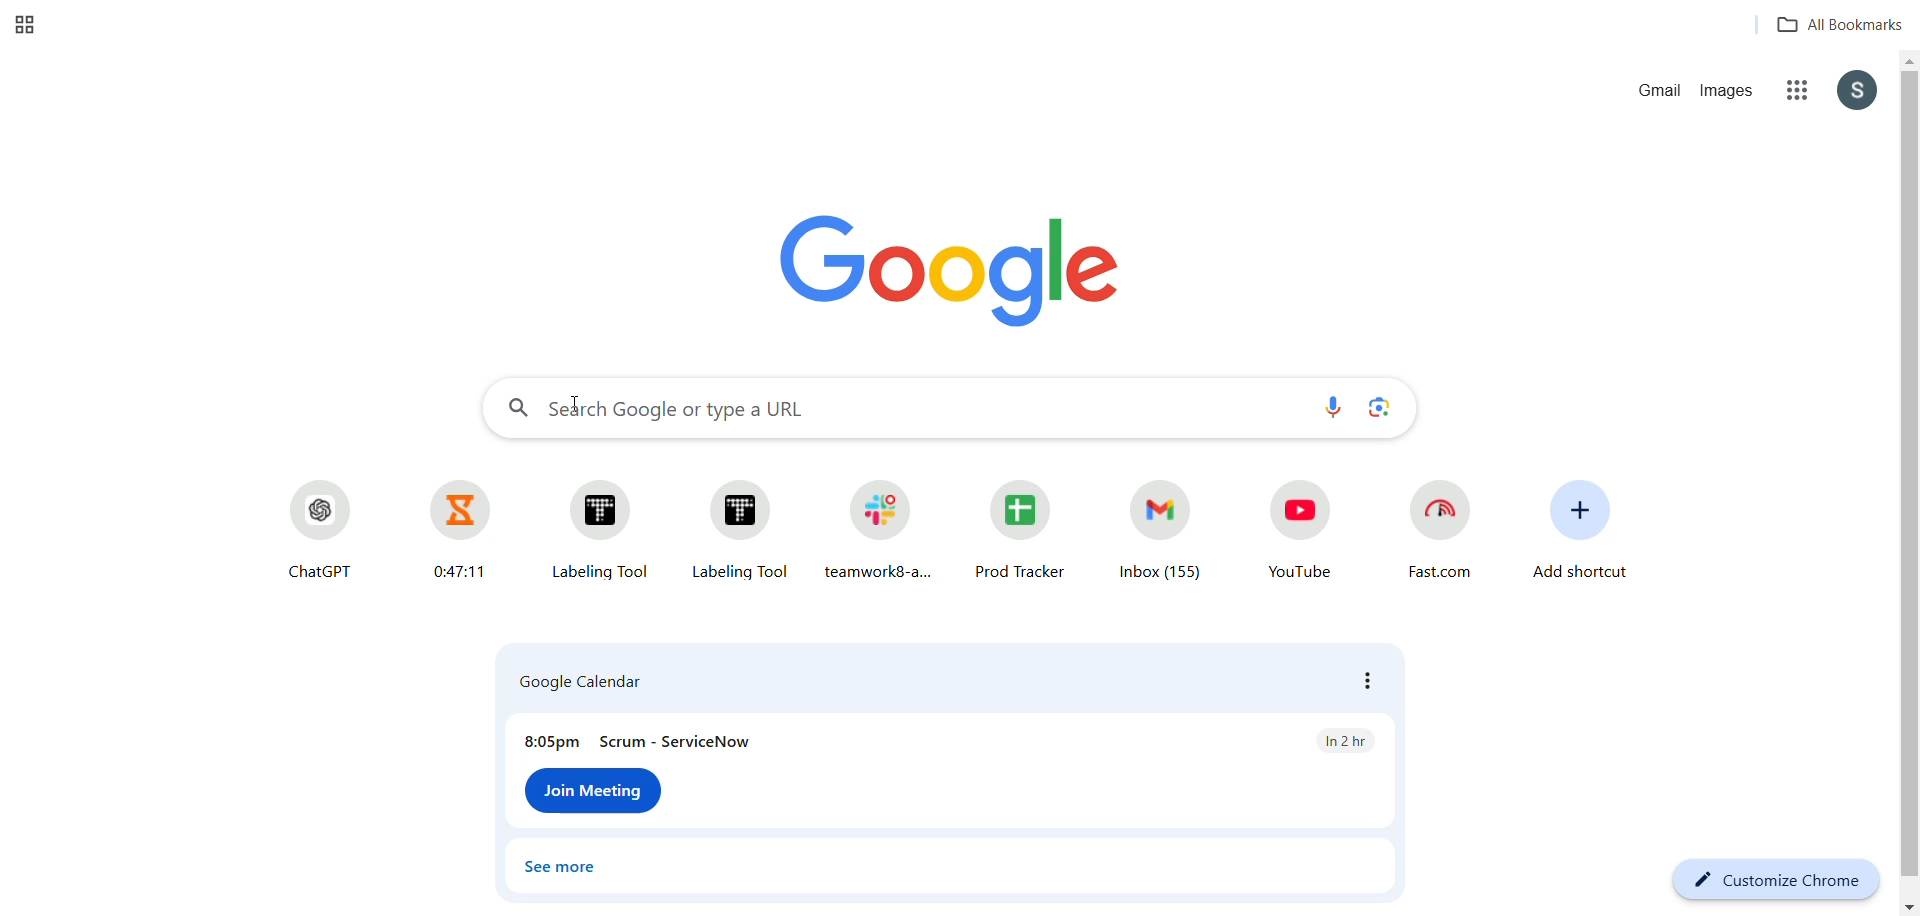  Describe the element at coordinates (950, 734) in the screenshot. I see `meeting info` at that location.